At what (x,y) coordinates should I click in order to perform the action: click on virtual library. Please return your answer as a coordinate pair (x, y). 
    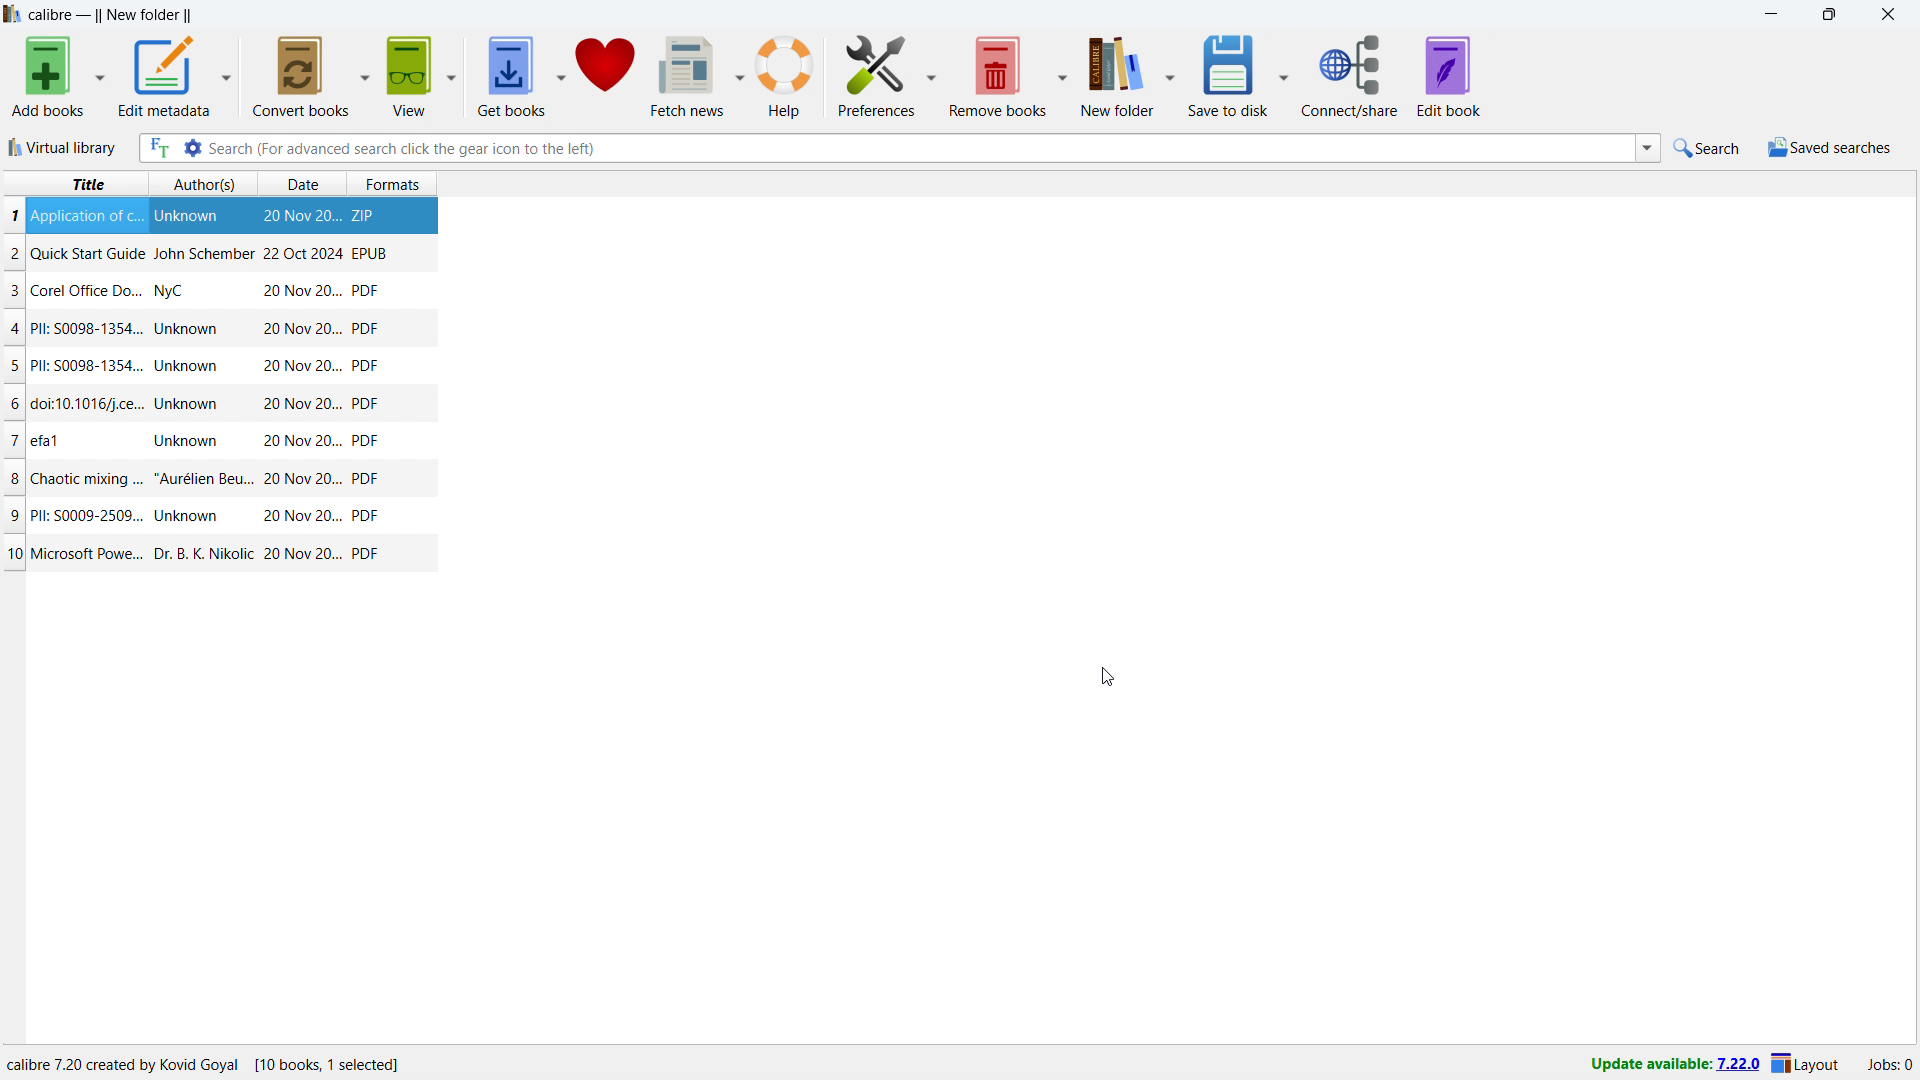
    Looking at the image, I should click on (65, 147).